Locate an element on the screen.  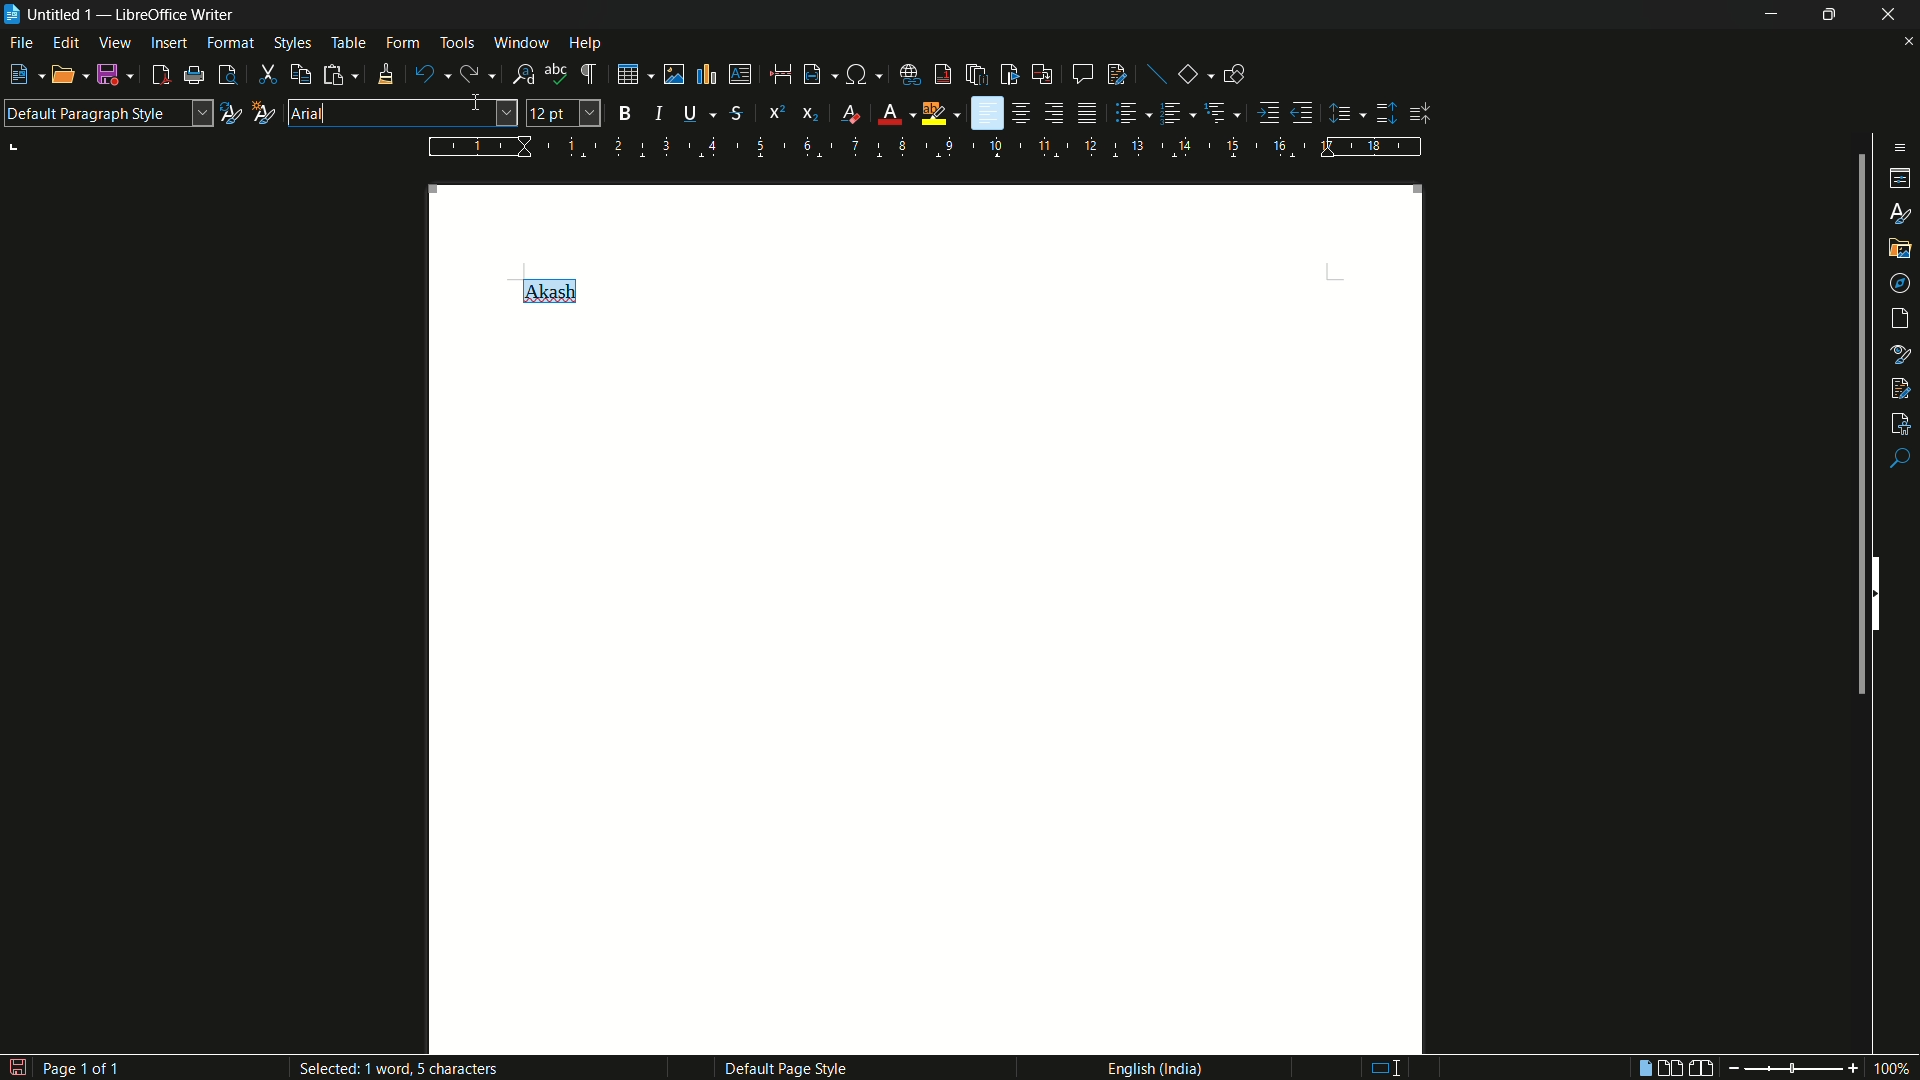
format menu is located at coordinates (230, 42).